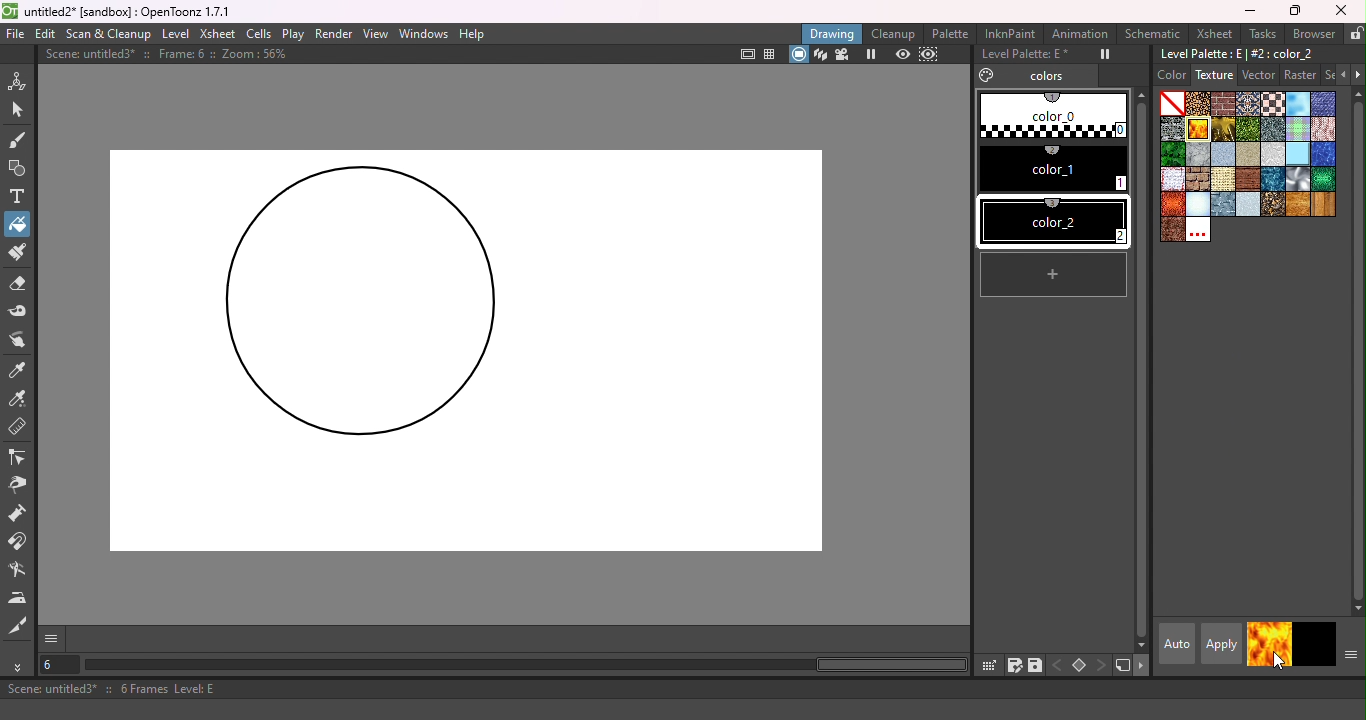 Image resolution: width=1366 pixels, height=720 pixels. What do you see at coordinates (1313, 644) in the screenshot?
I see `return to previous style` at bounding box center [1313, 644].